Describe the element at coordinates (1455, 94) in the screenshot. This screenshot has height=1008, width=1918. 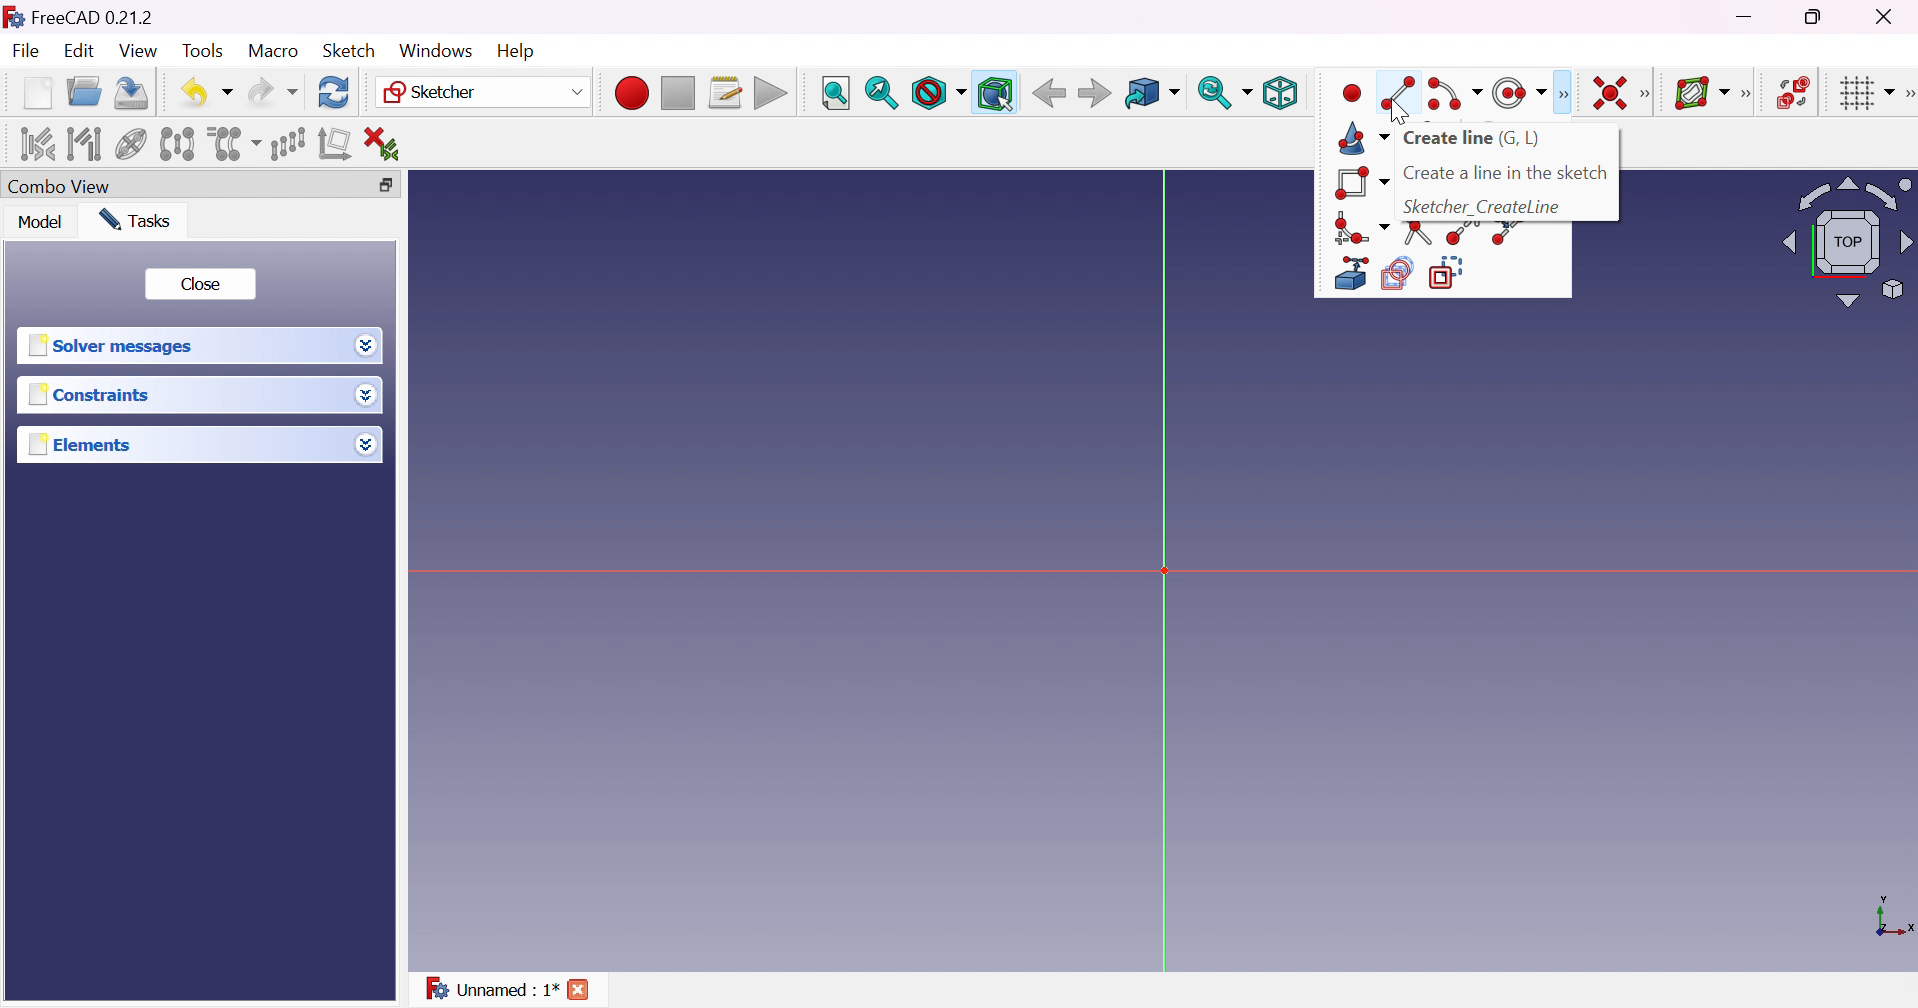
I see `Create Arc` at that location.